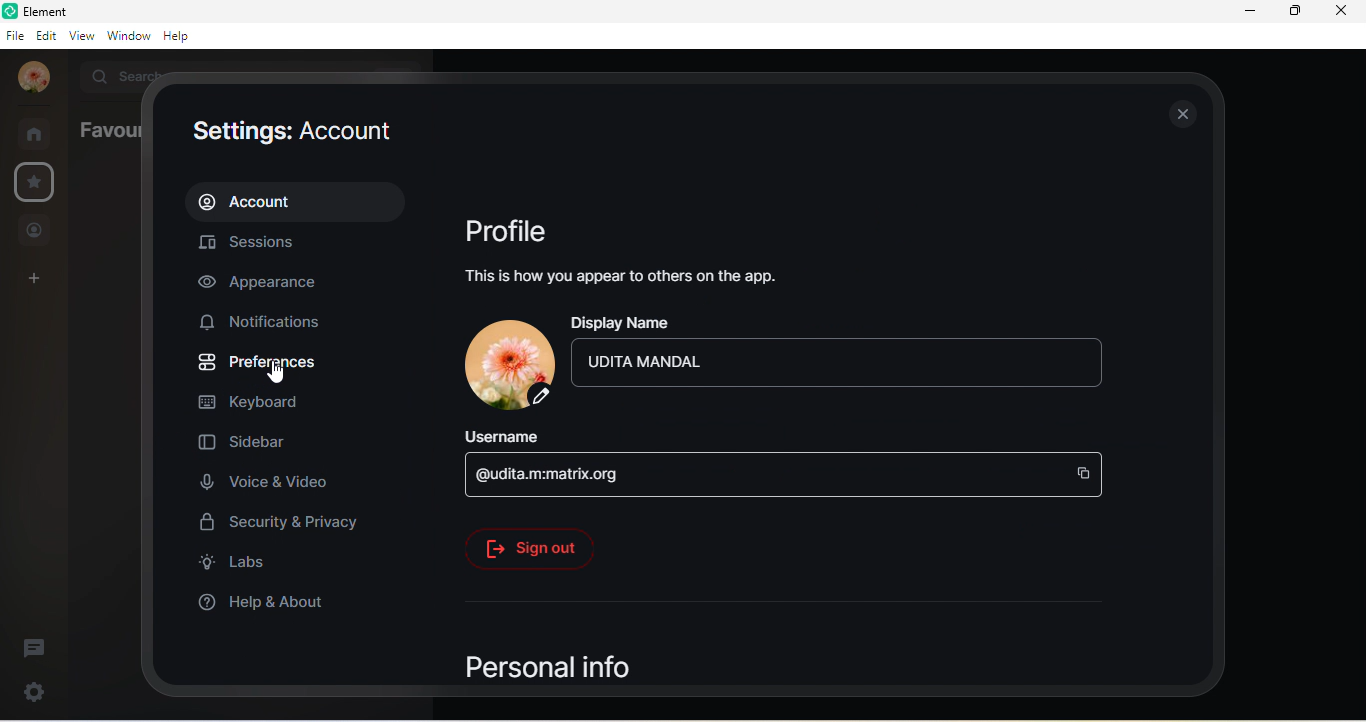 The image size is (1366, 722). I want to click on Element, so click(43, 11).